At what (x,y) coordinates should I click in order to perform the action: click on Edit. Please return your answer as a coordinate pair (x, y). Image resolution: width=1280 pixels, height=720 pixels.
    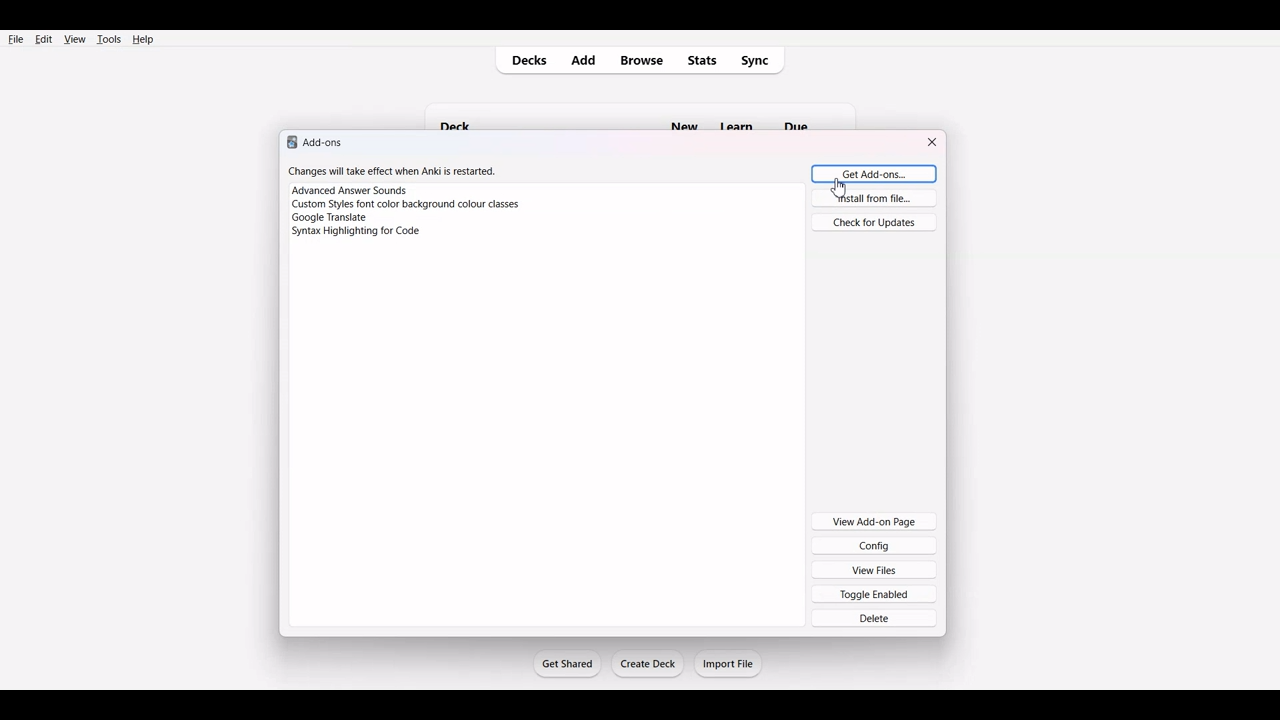
    Looking at the image, I should click on (43, 39).